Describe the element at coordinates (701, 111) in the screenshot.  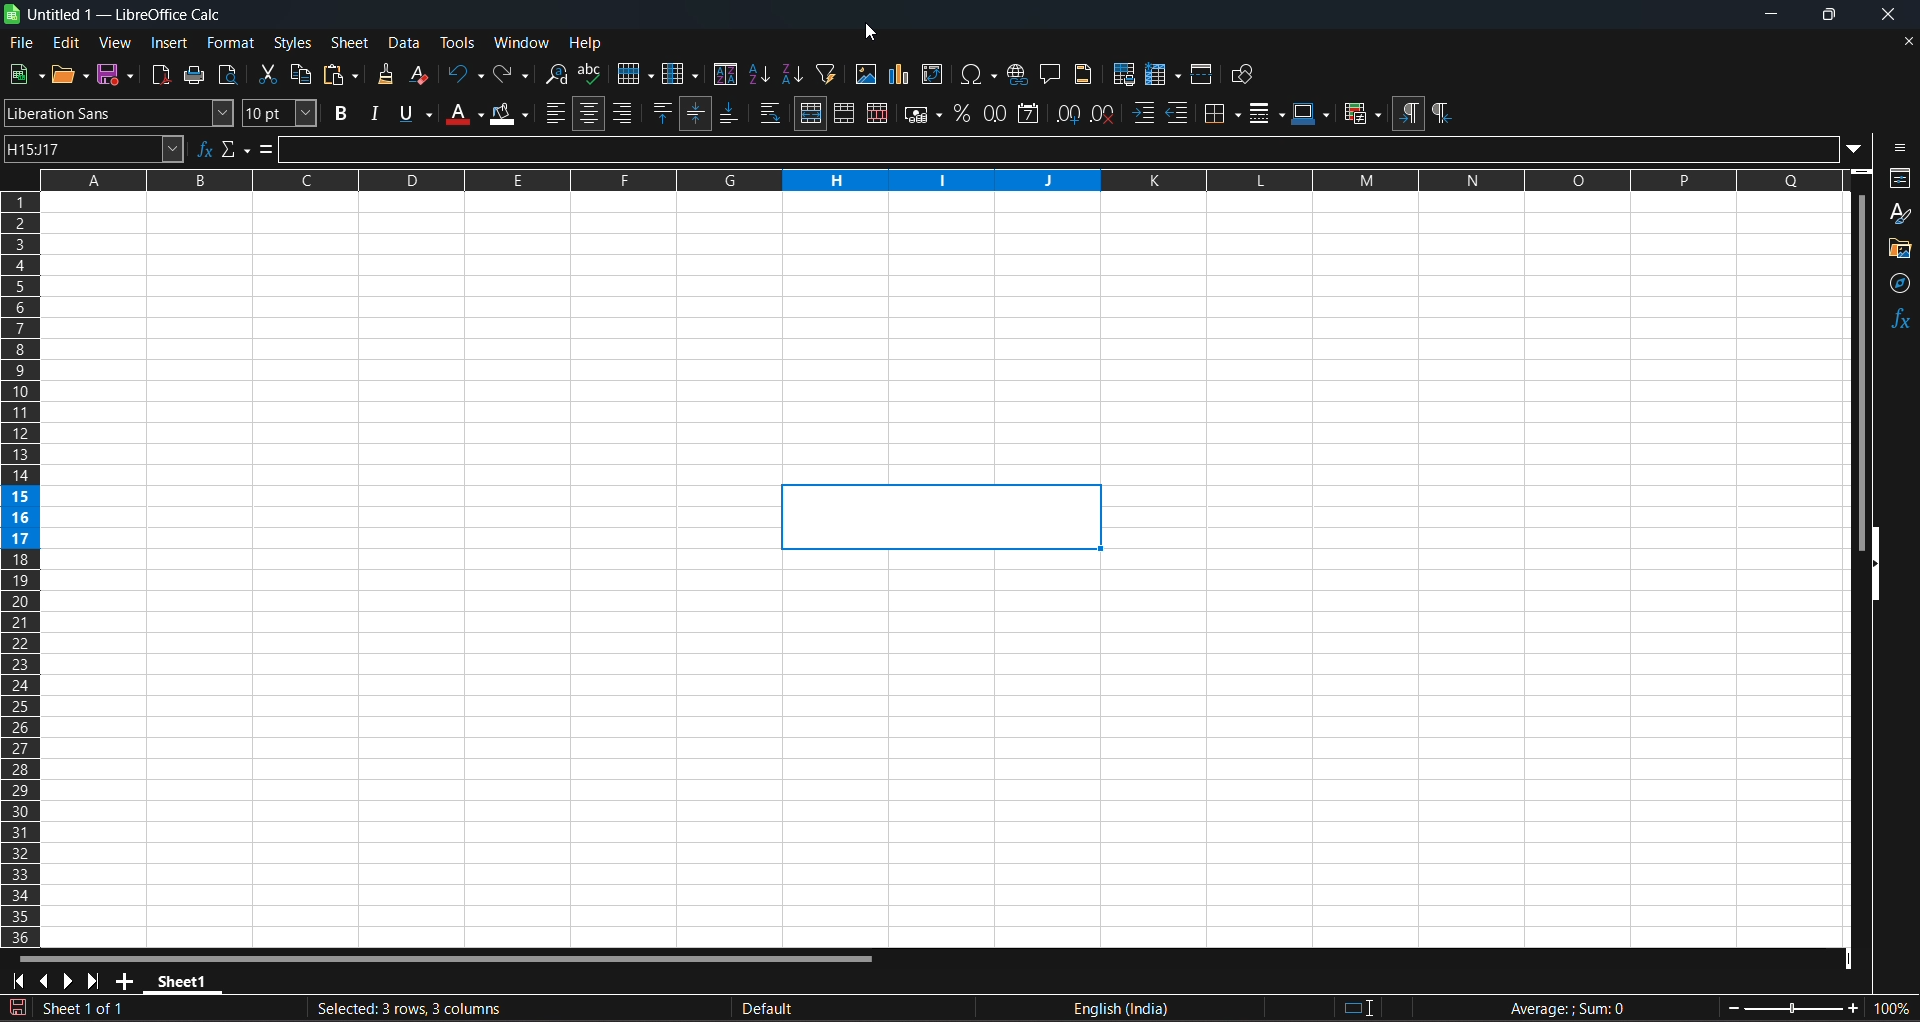
I see `center vertically` at that location.